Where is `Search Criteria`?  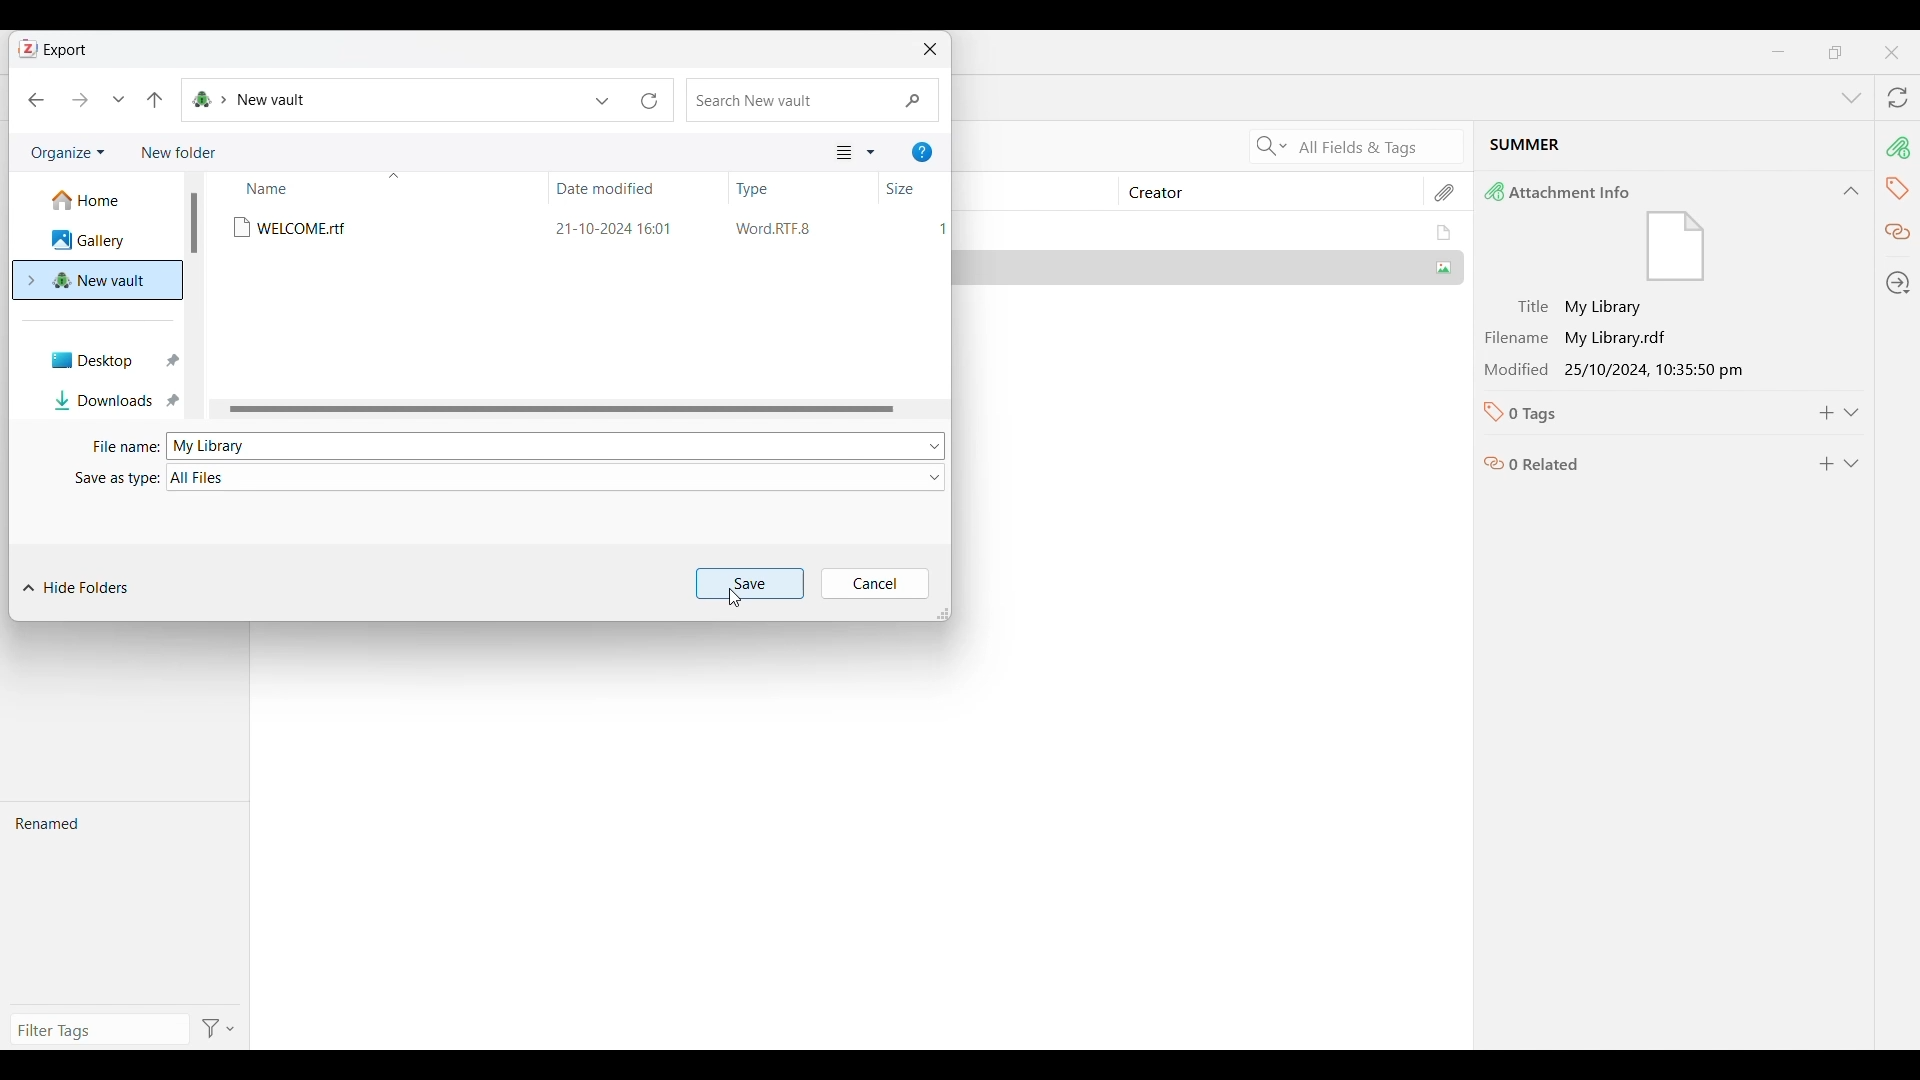
Search Criteria is located at coordinates (1269, 146).